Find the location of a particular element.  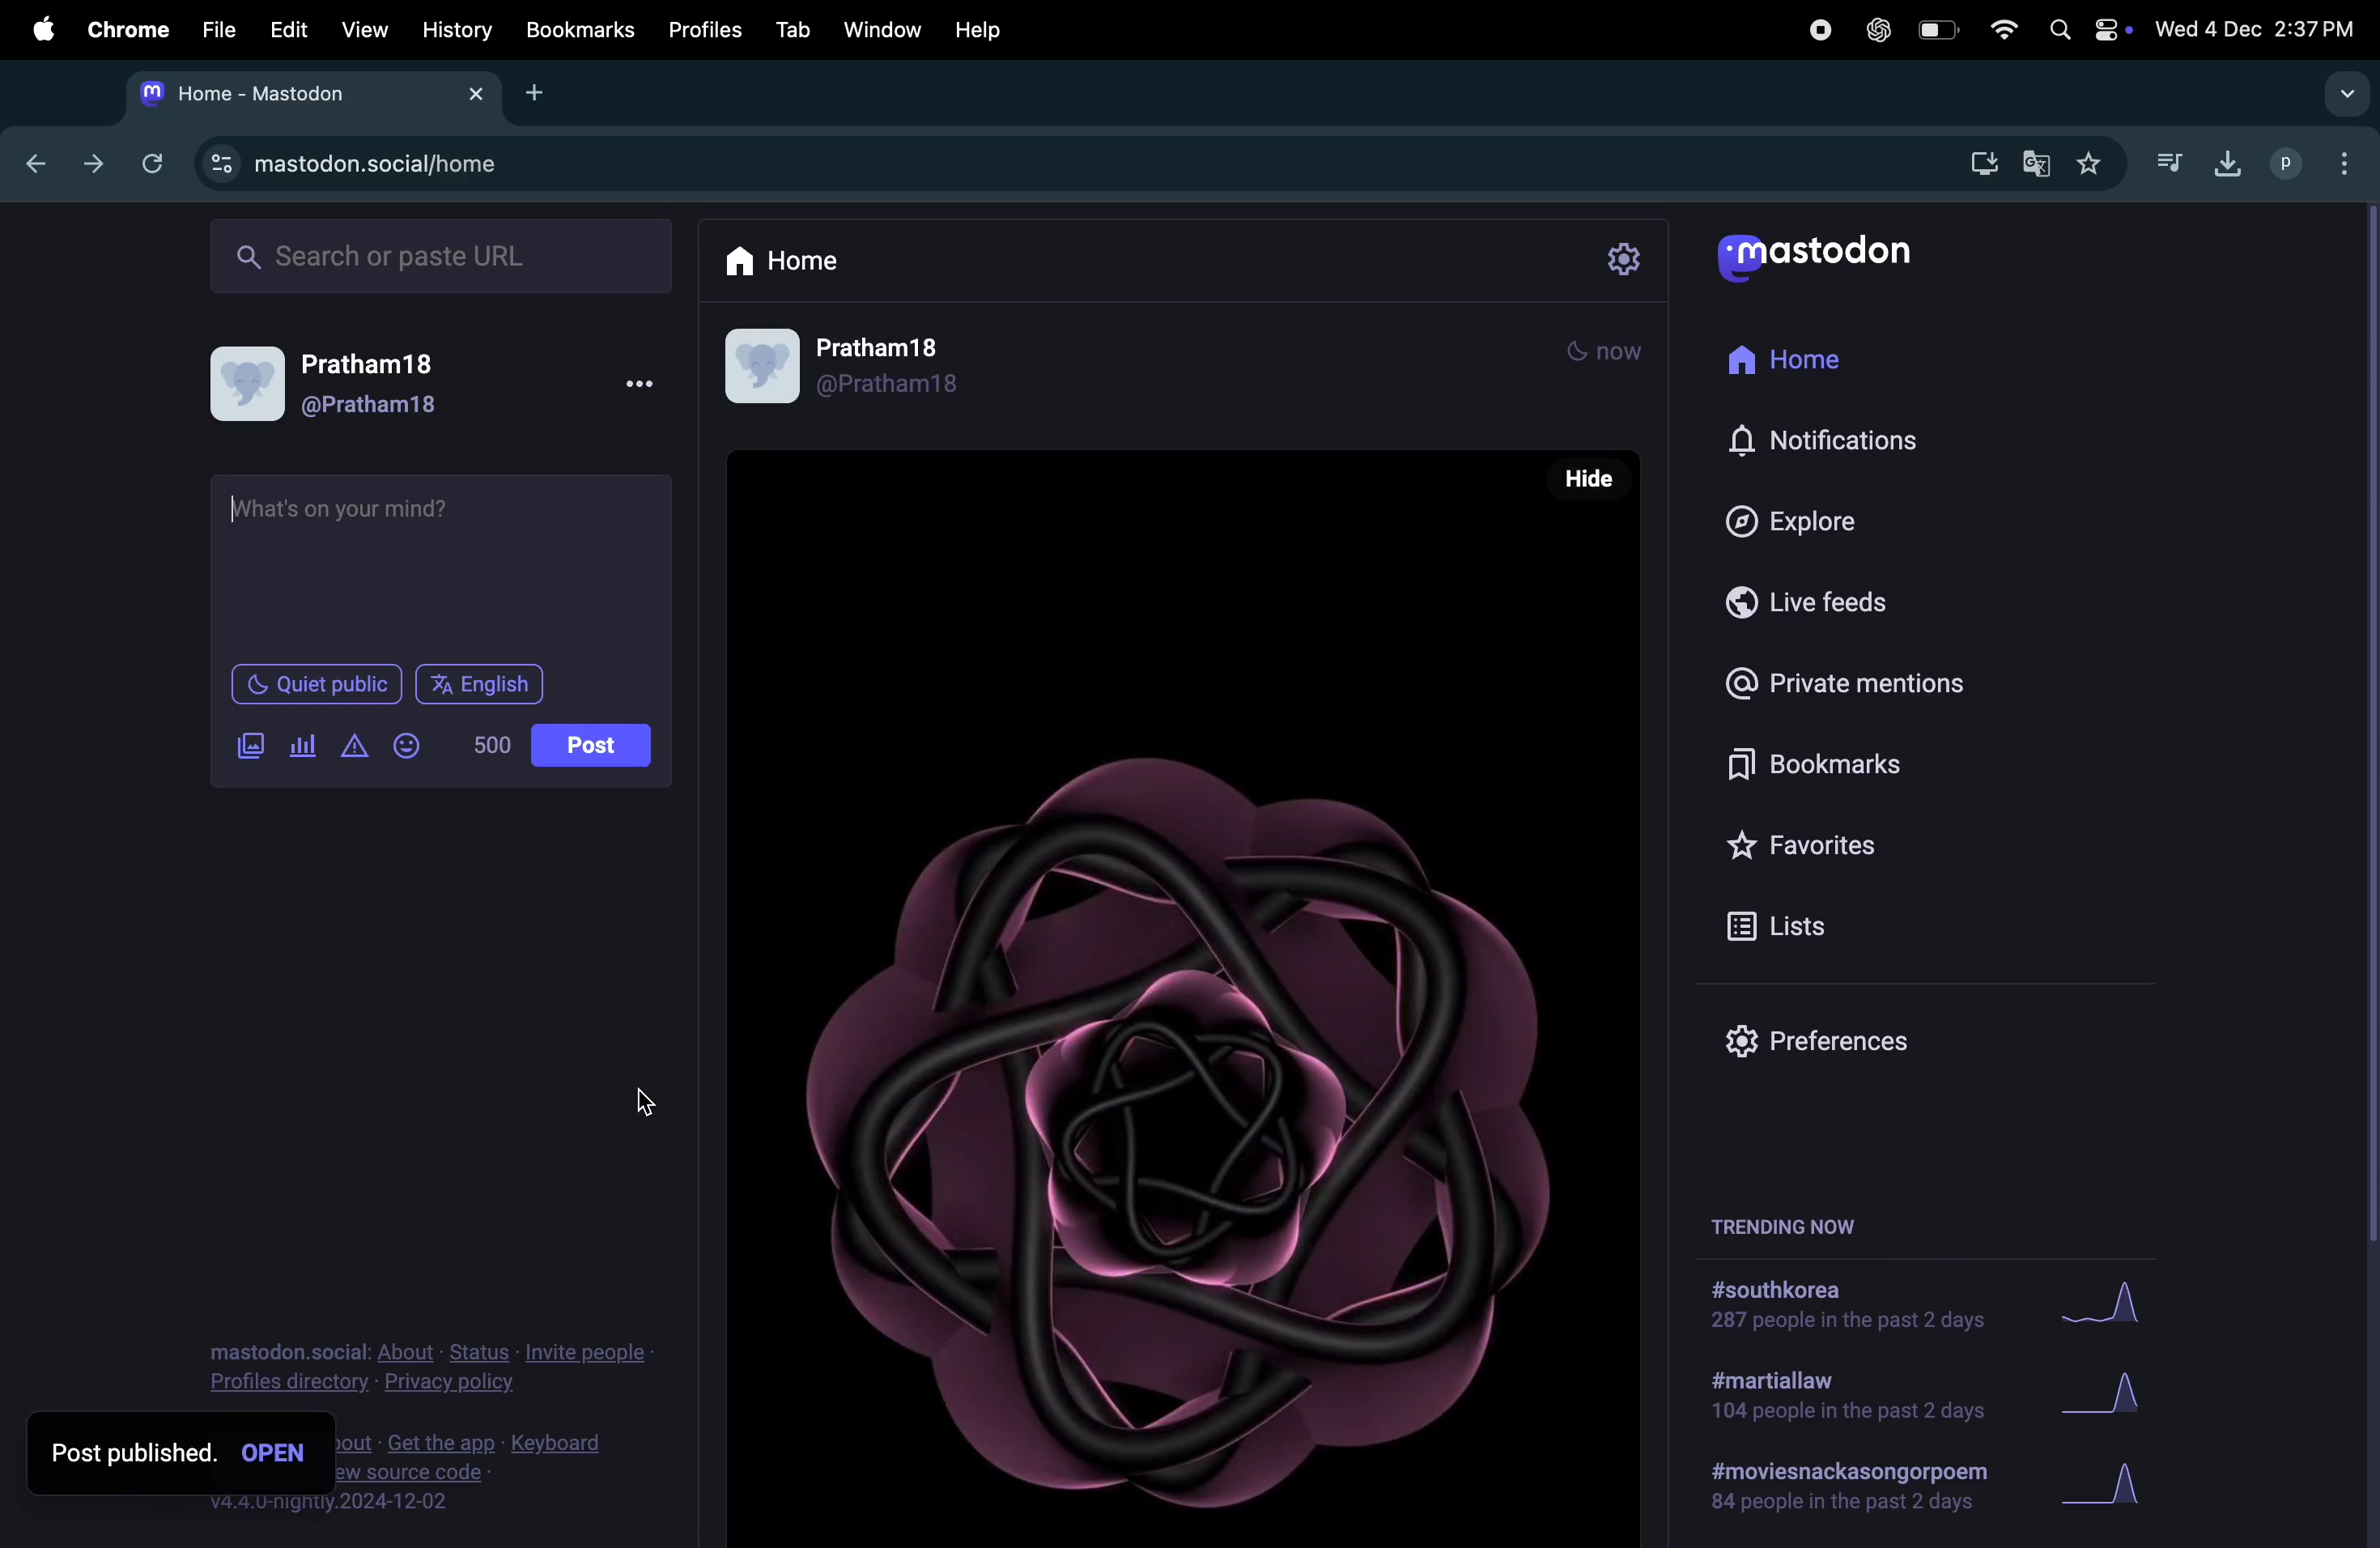

notifications is located at coordinates (1835, 443).